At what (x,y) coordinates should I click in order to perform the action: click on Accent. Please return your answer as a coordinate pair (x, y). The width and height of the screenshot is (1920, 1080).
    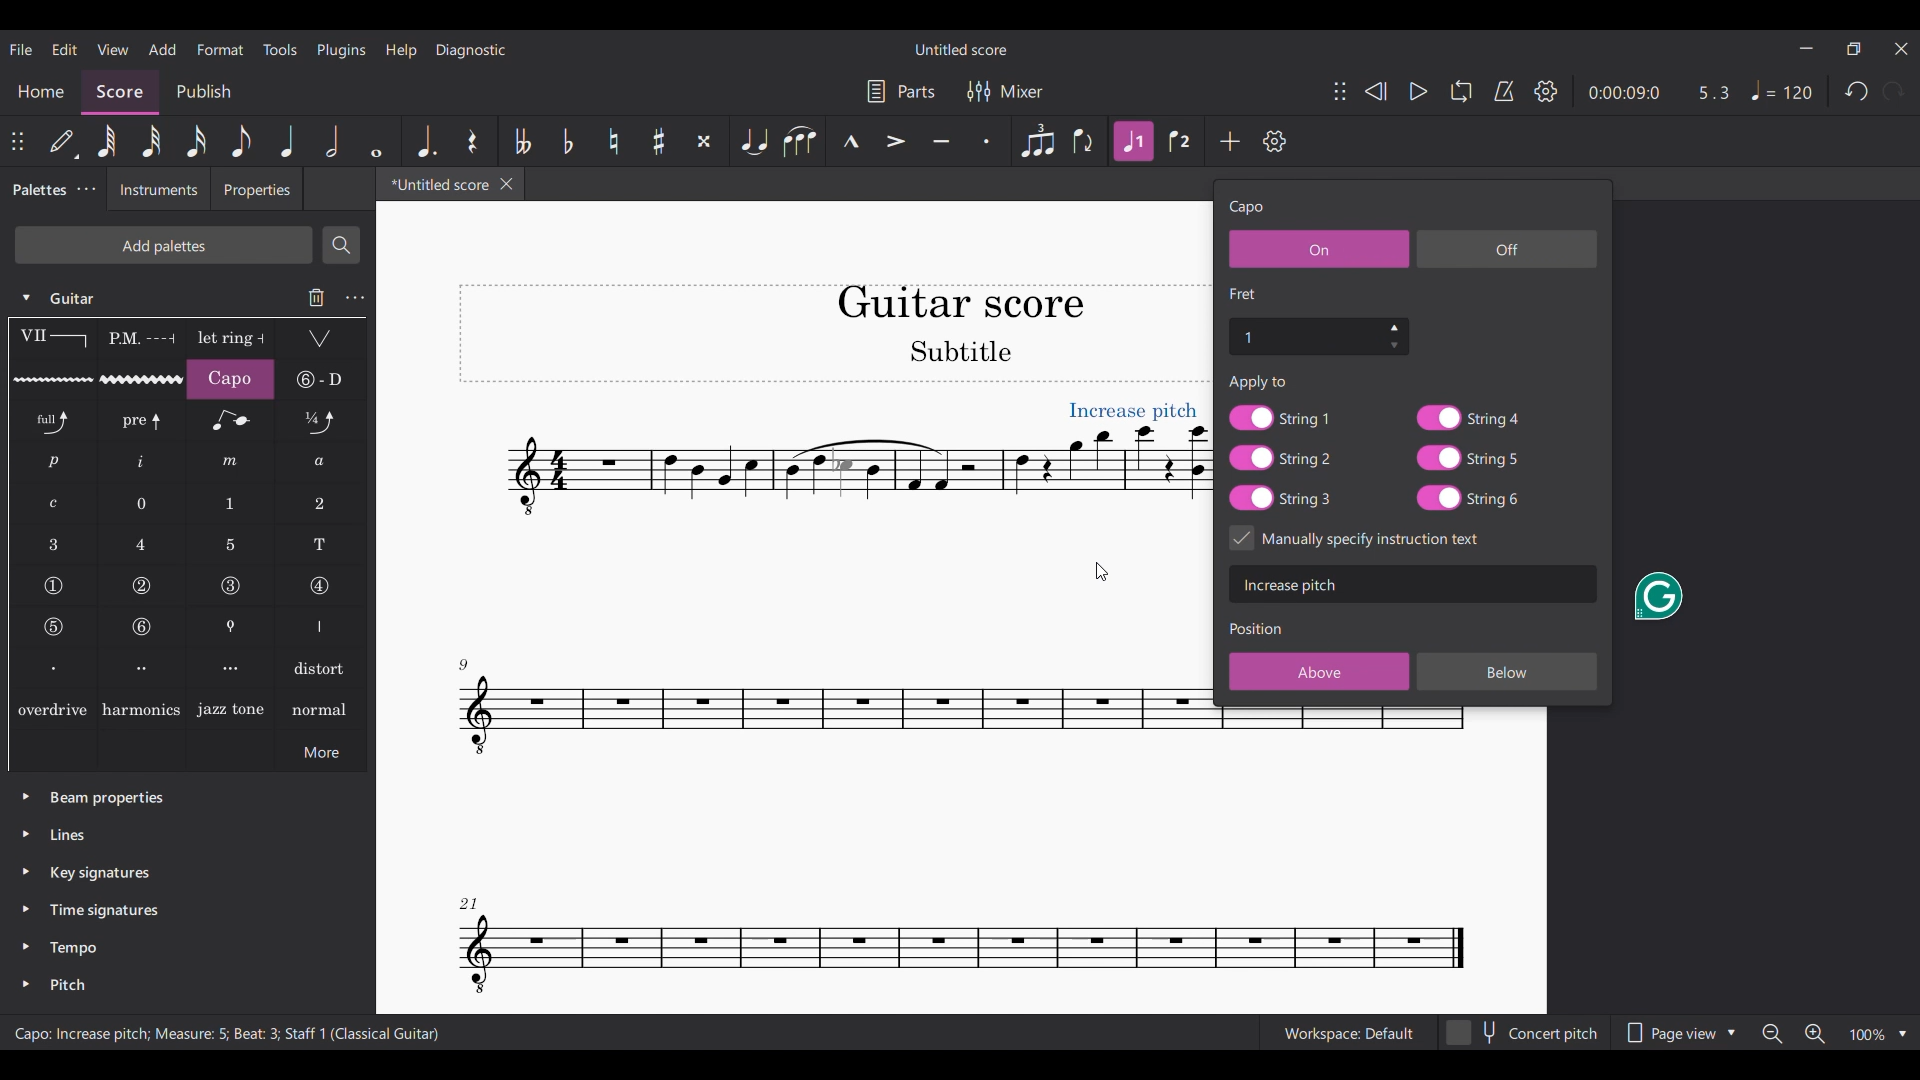
    Looking at the image, I should click on (896, 141).